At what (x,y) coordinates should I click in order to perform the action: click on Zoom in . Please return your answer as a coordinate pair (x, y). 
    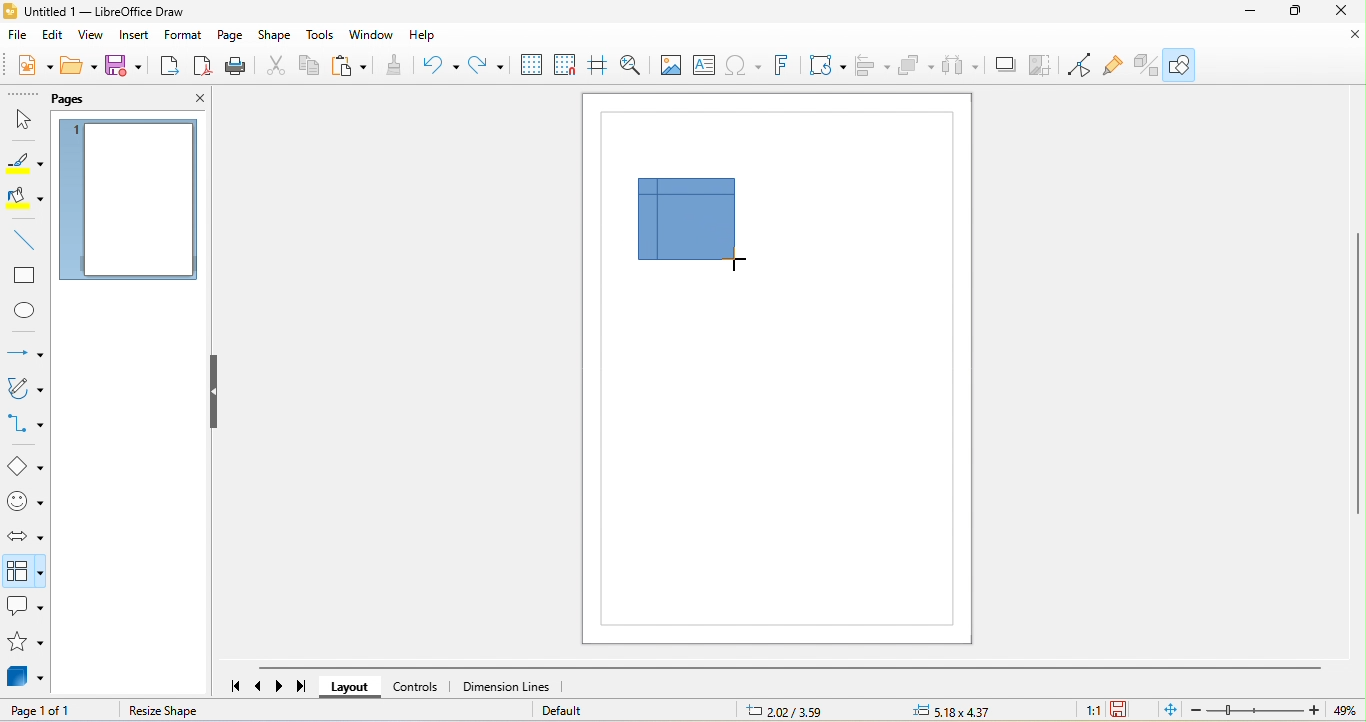
    Looking at the image, I should click on (1316, 711).